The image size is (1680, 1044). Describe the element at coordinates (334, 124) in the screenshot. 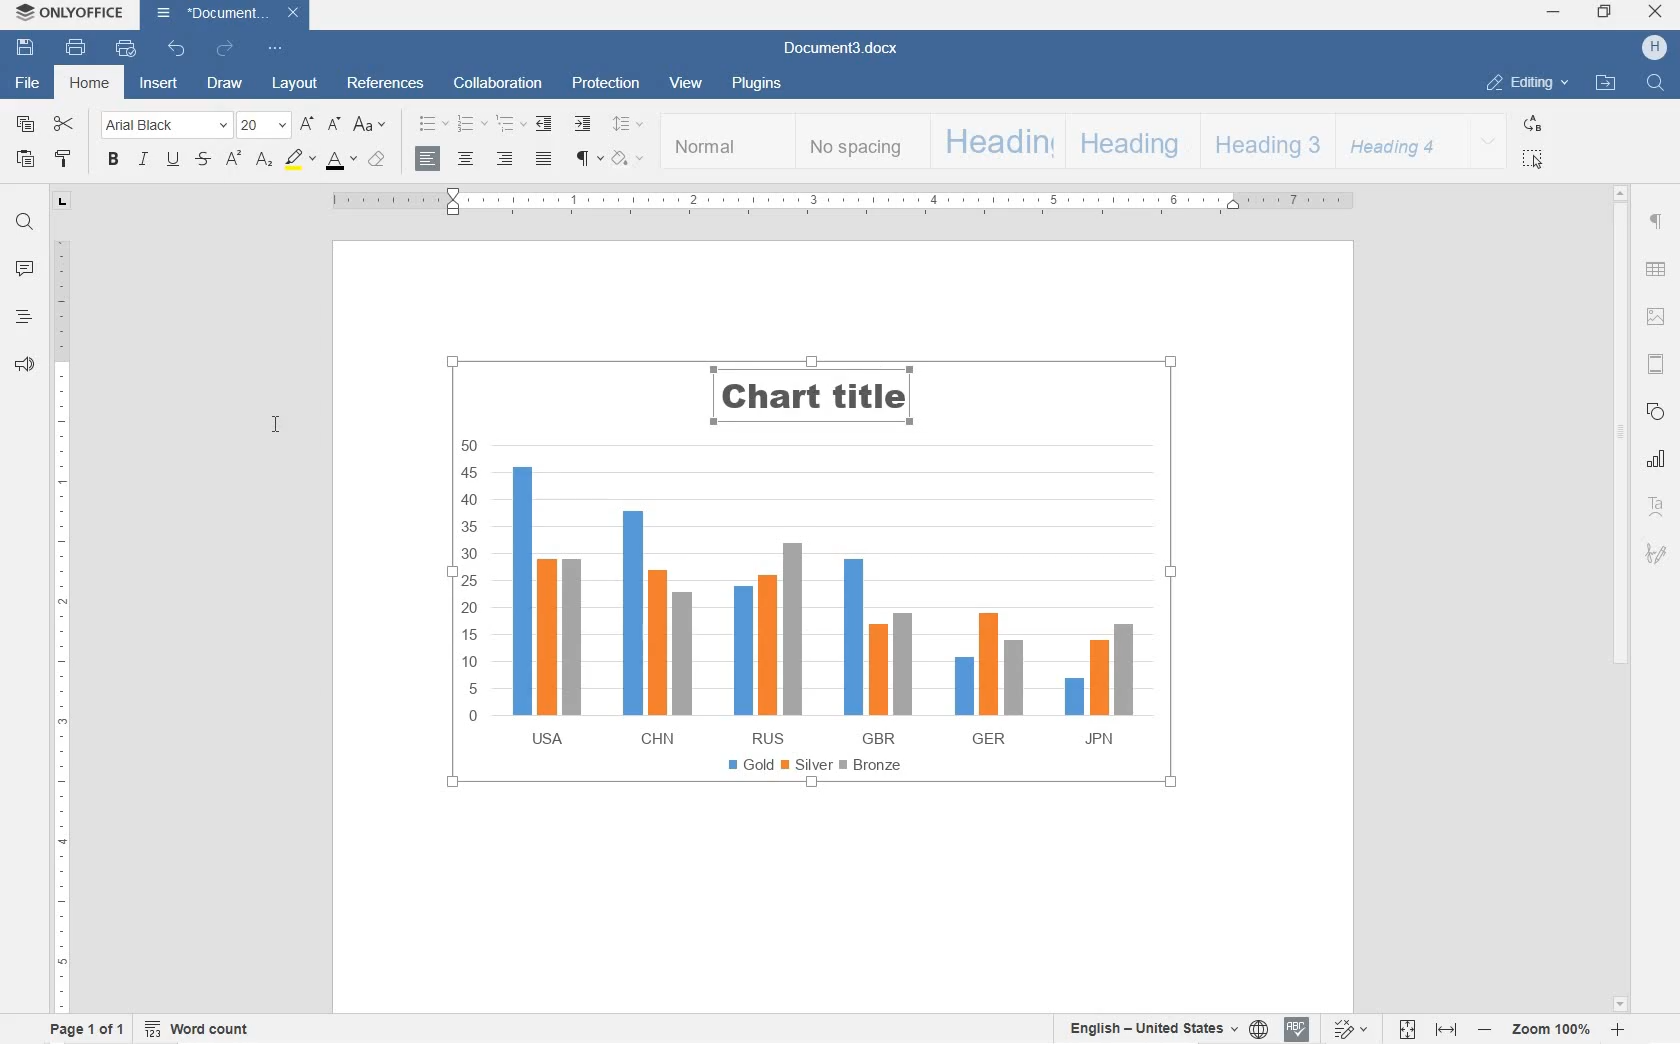

I see `DECREMENT FONT SIZE` at that location.